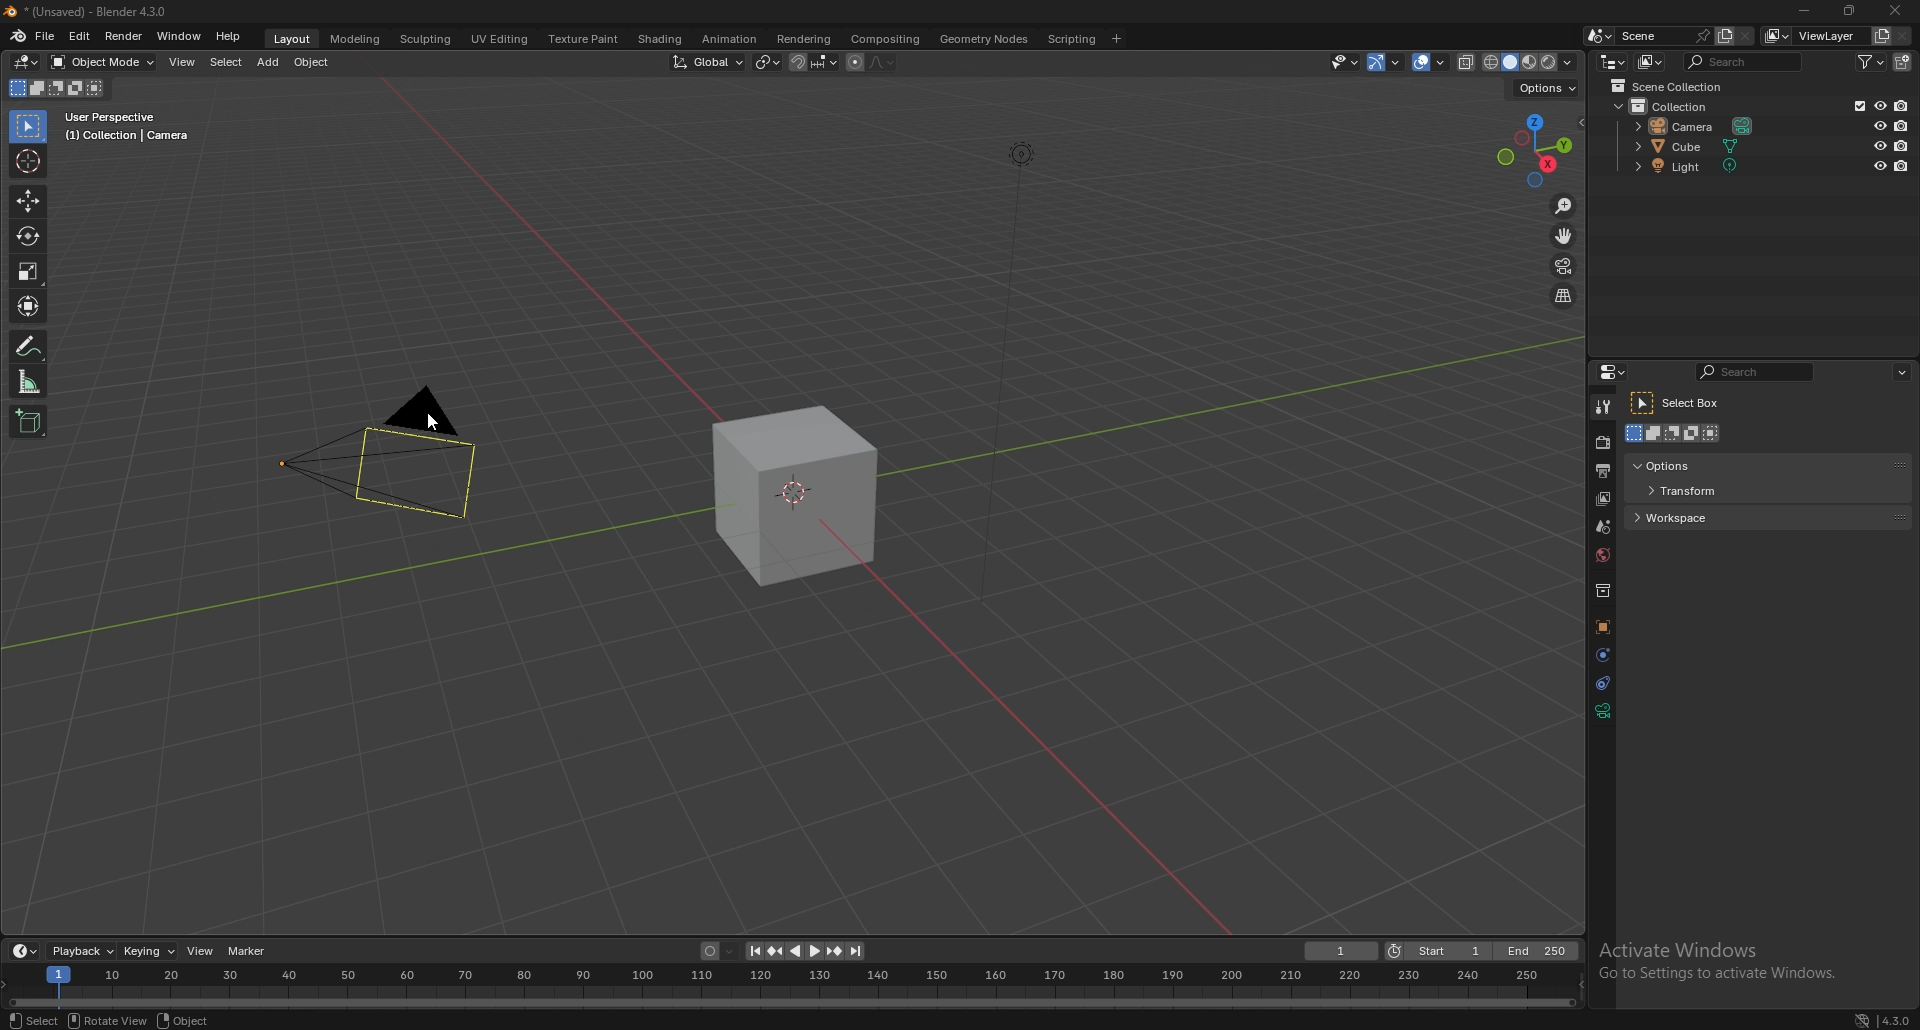  I want to click on jump to endpoint, so click(857, 951).